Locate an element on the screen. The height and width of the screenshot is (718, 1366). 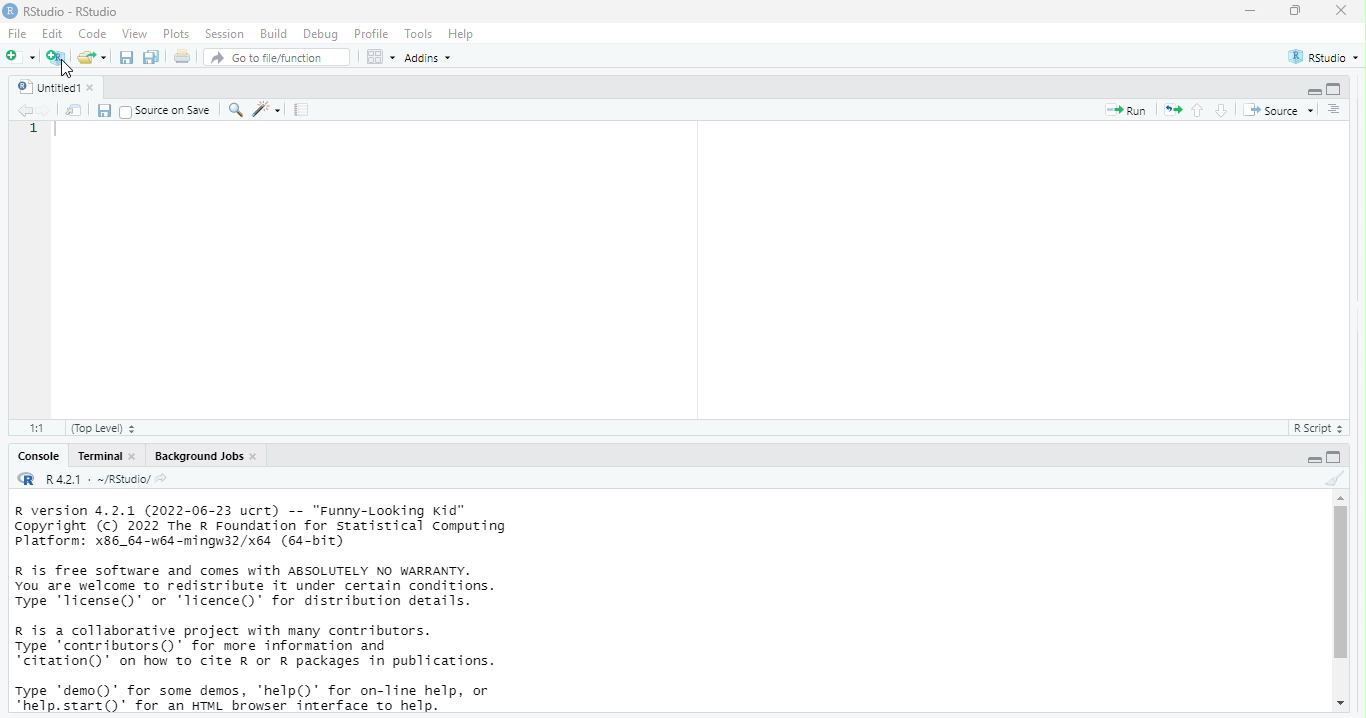
re-run the previous code region is located at coordinates (1172, 111).